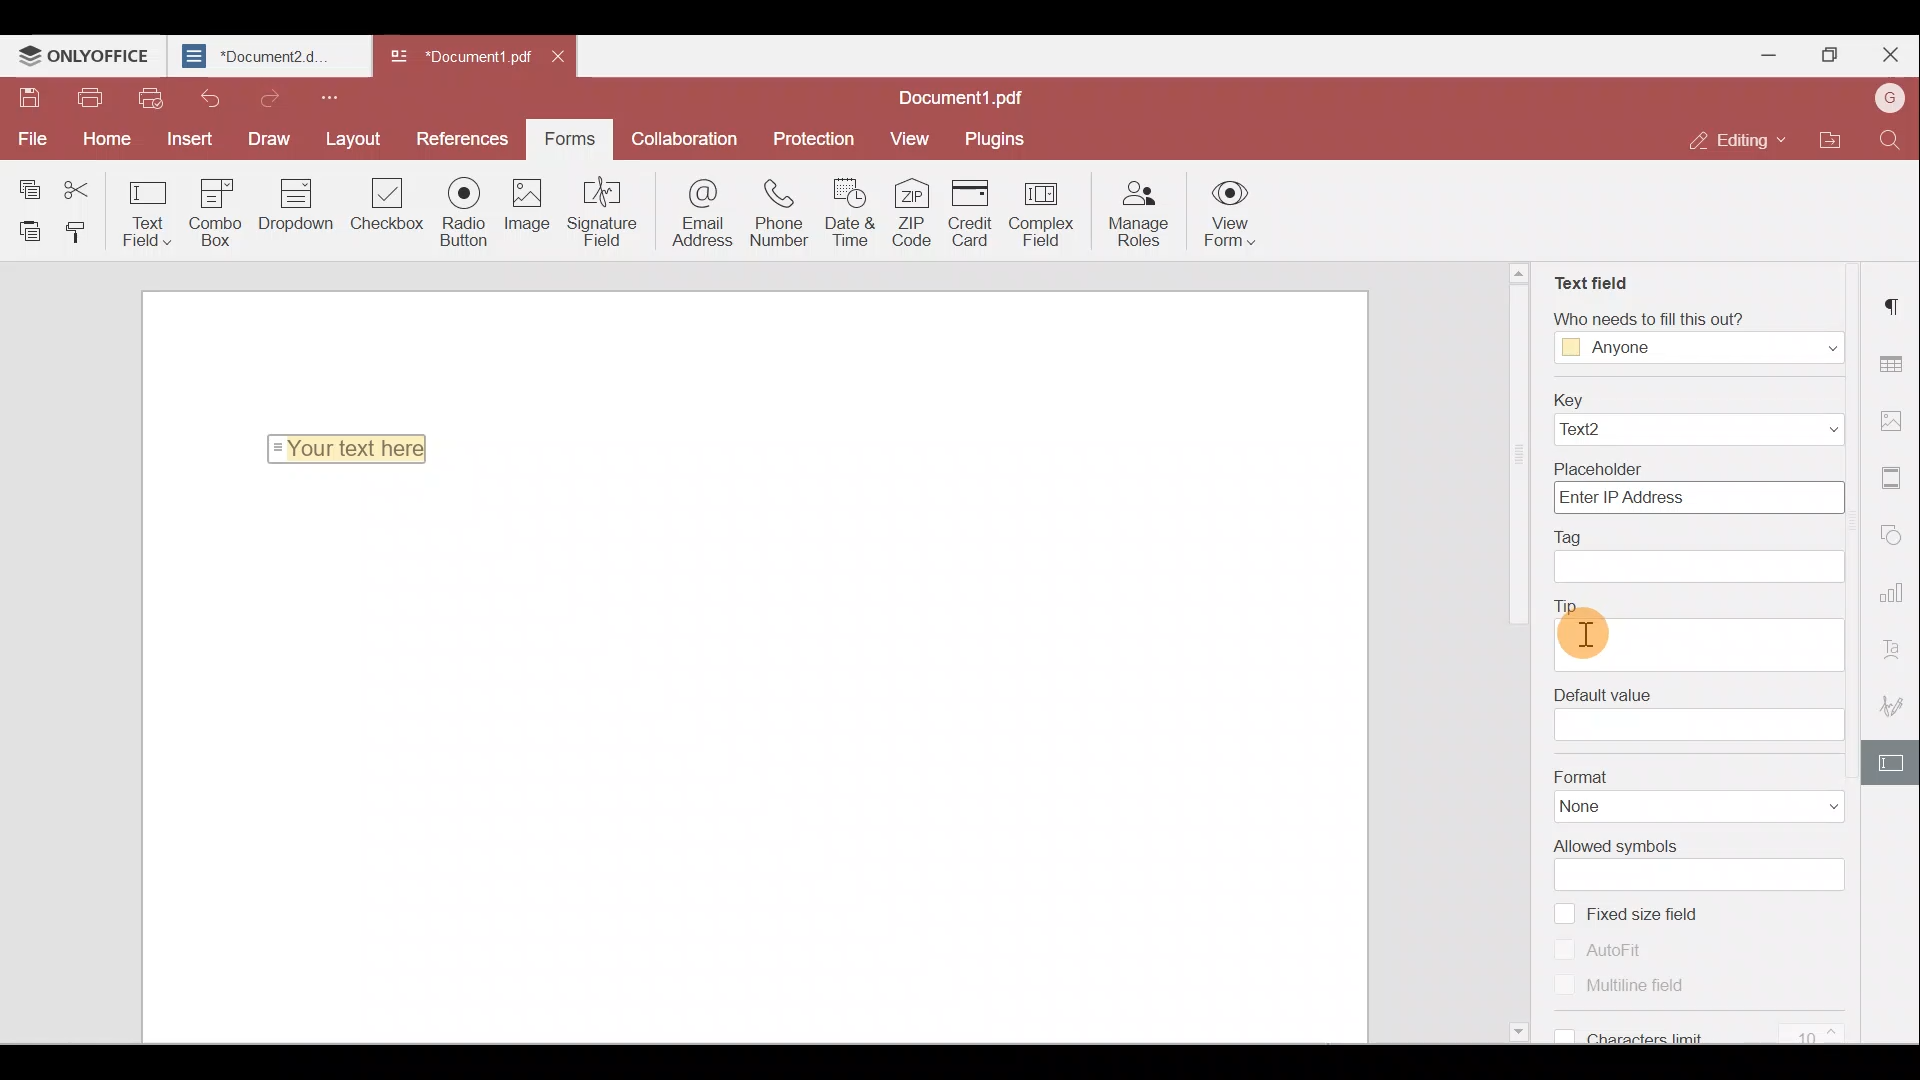 The width and height of the screenshot is (1920, 1080). What do you see at coordinates (1687, 315) in the screenshot?
I see `Who needs to fill this out?` at bounding box center [1687, 315].